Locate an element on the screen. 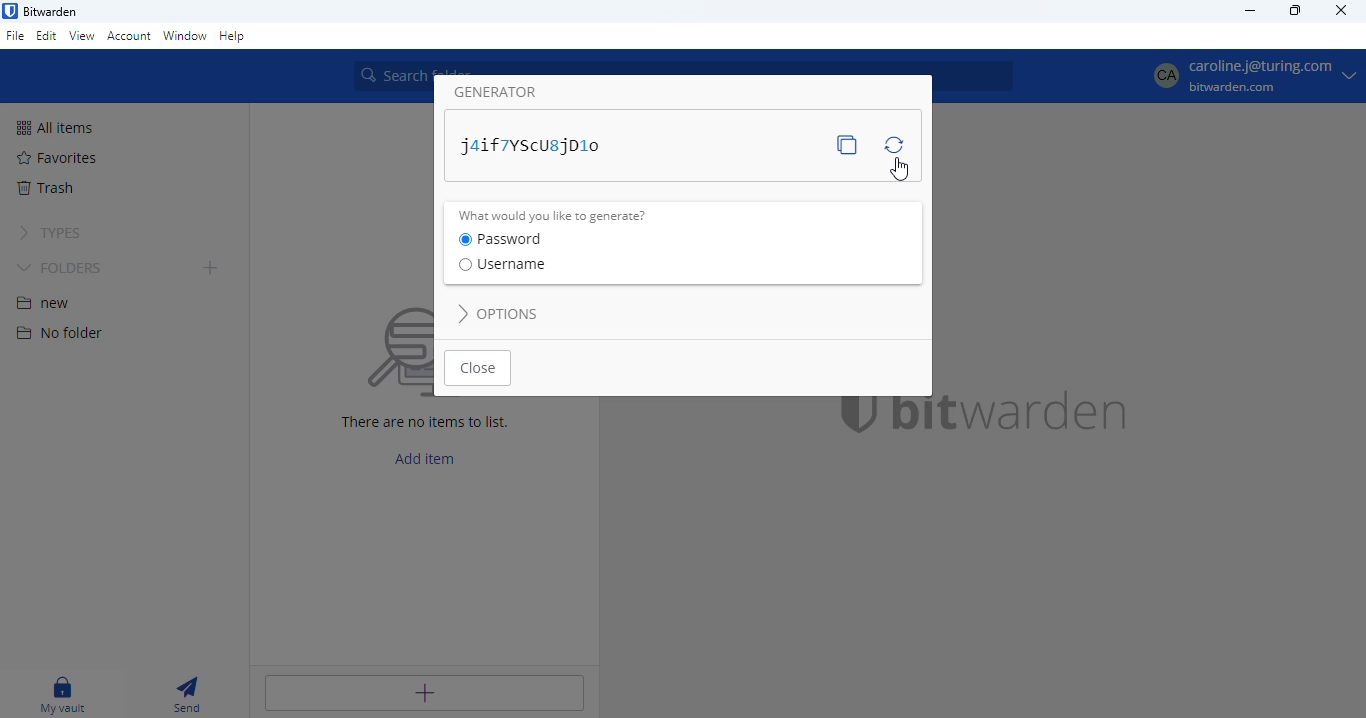 The image size is (1366, 718). all items is located at coordinates (55, 128).